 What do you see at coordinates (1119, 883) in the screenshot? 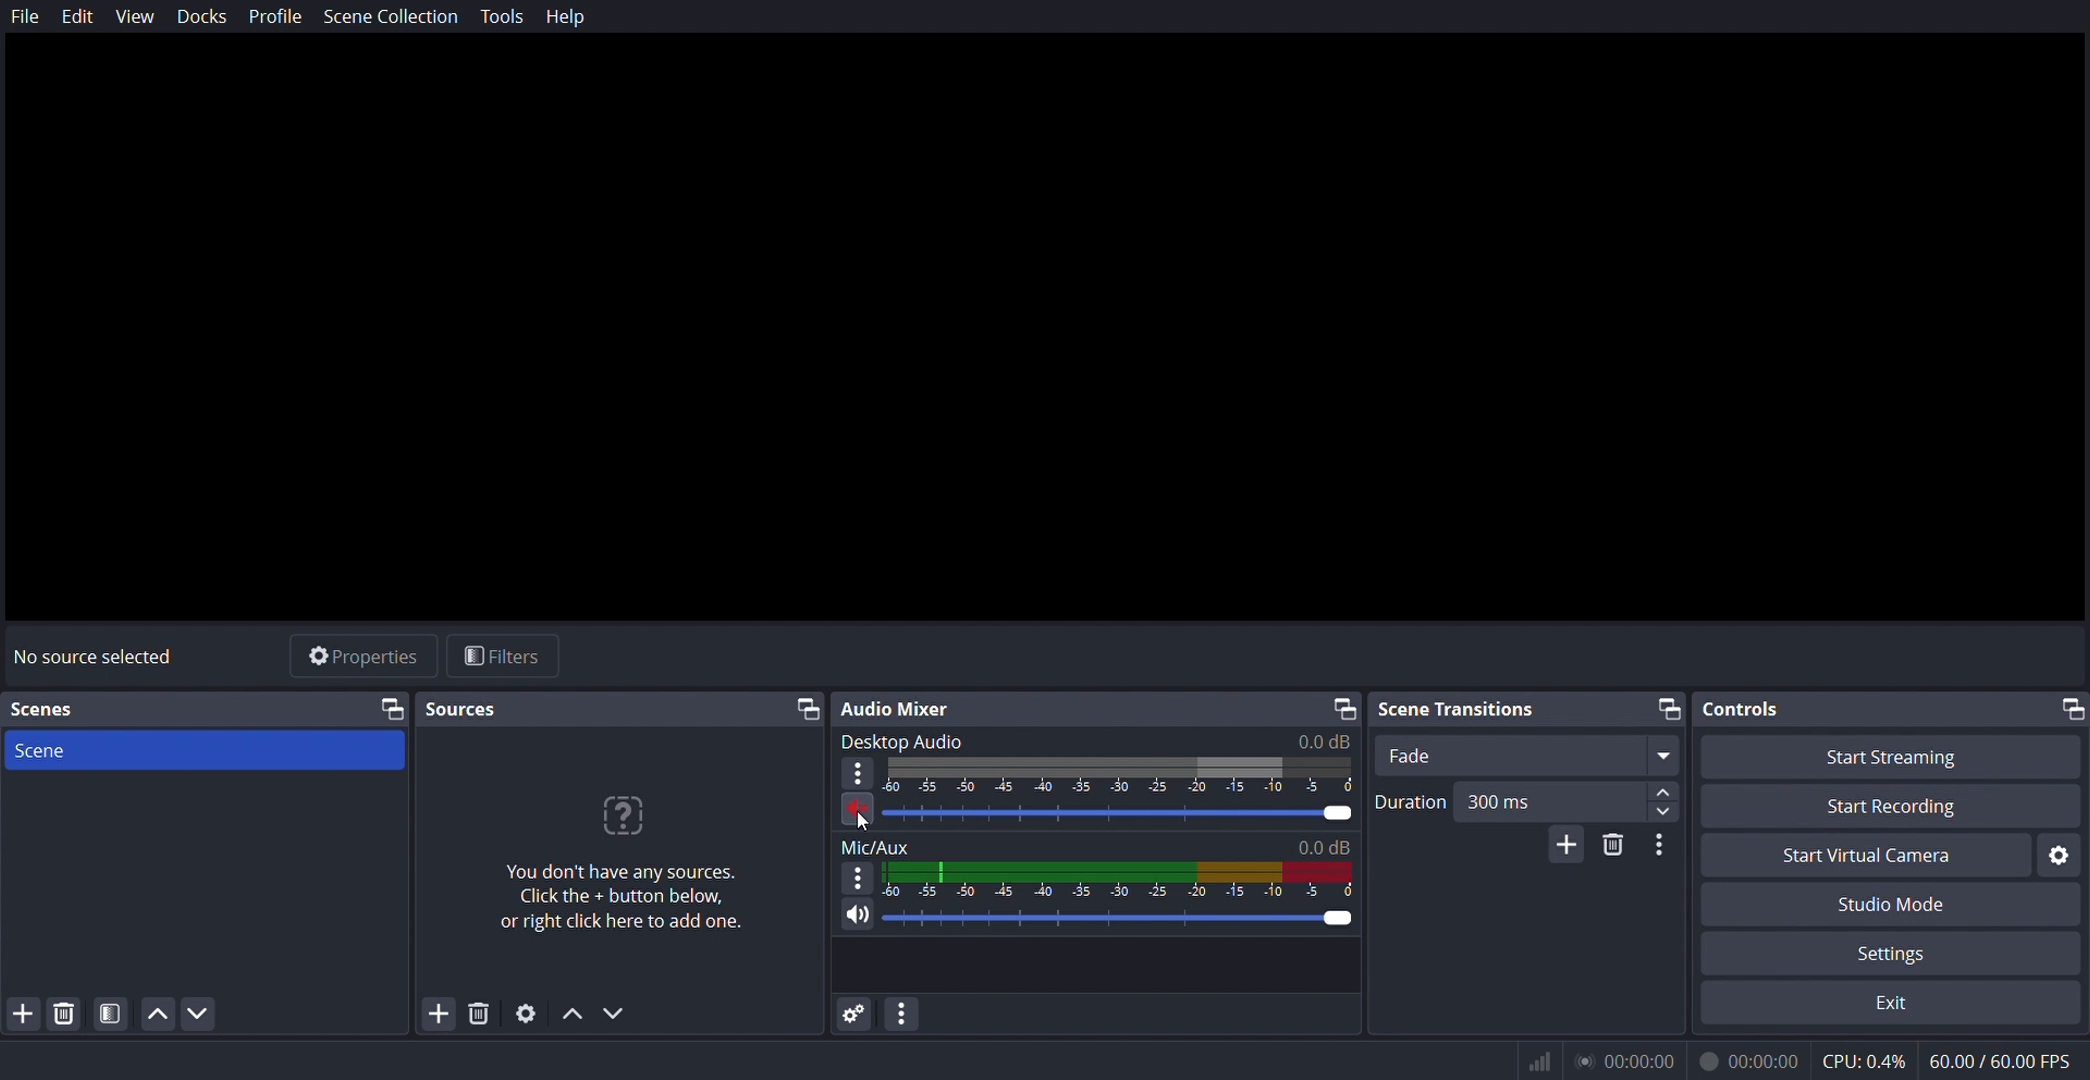
I see `display` at bounding box center [1119, 883].